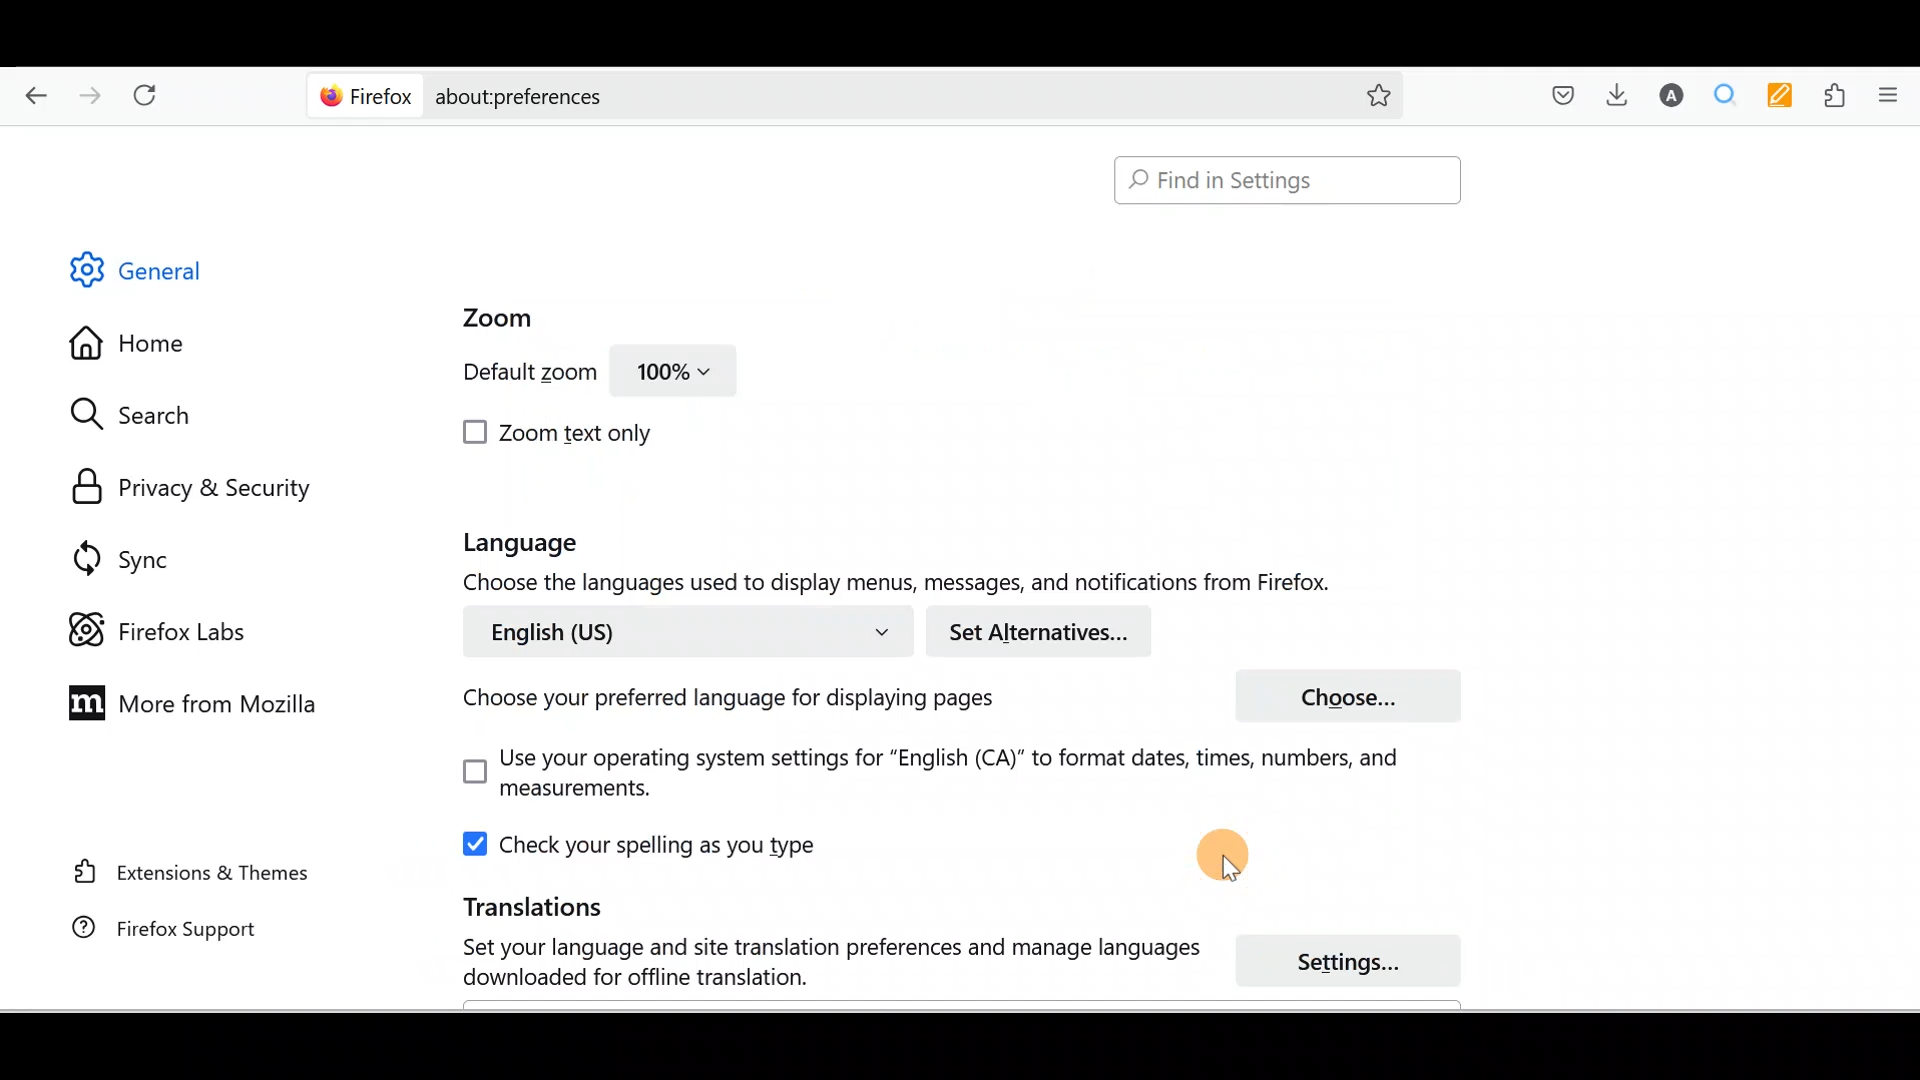 This screenshot has height=1080, width=1920. What do you see at coordinates (201, 489) in the screenshot?
I see `Privacy & security` at bounding box center [201, 489].